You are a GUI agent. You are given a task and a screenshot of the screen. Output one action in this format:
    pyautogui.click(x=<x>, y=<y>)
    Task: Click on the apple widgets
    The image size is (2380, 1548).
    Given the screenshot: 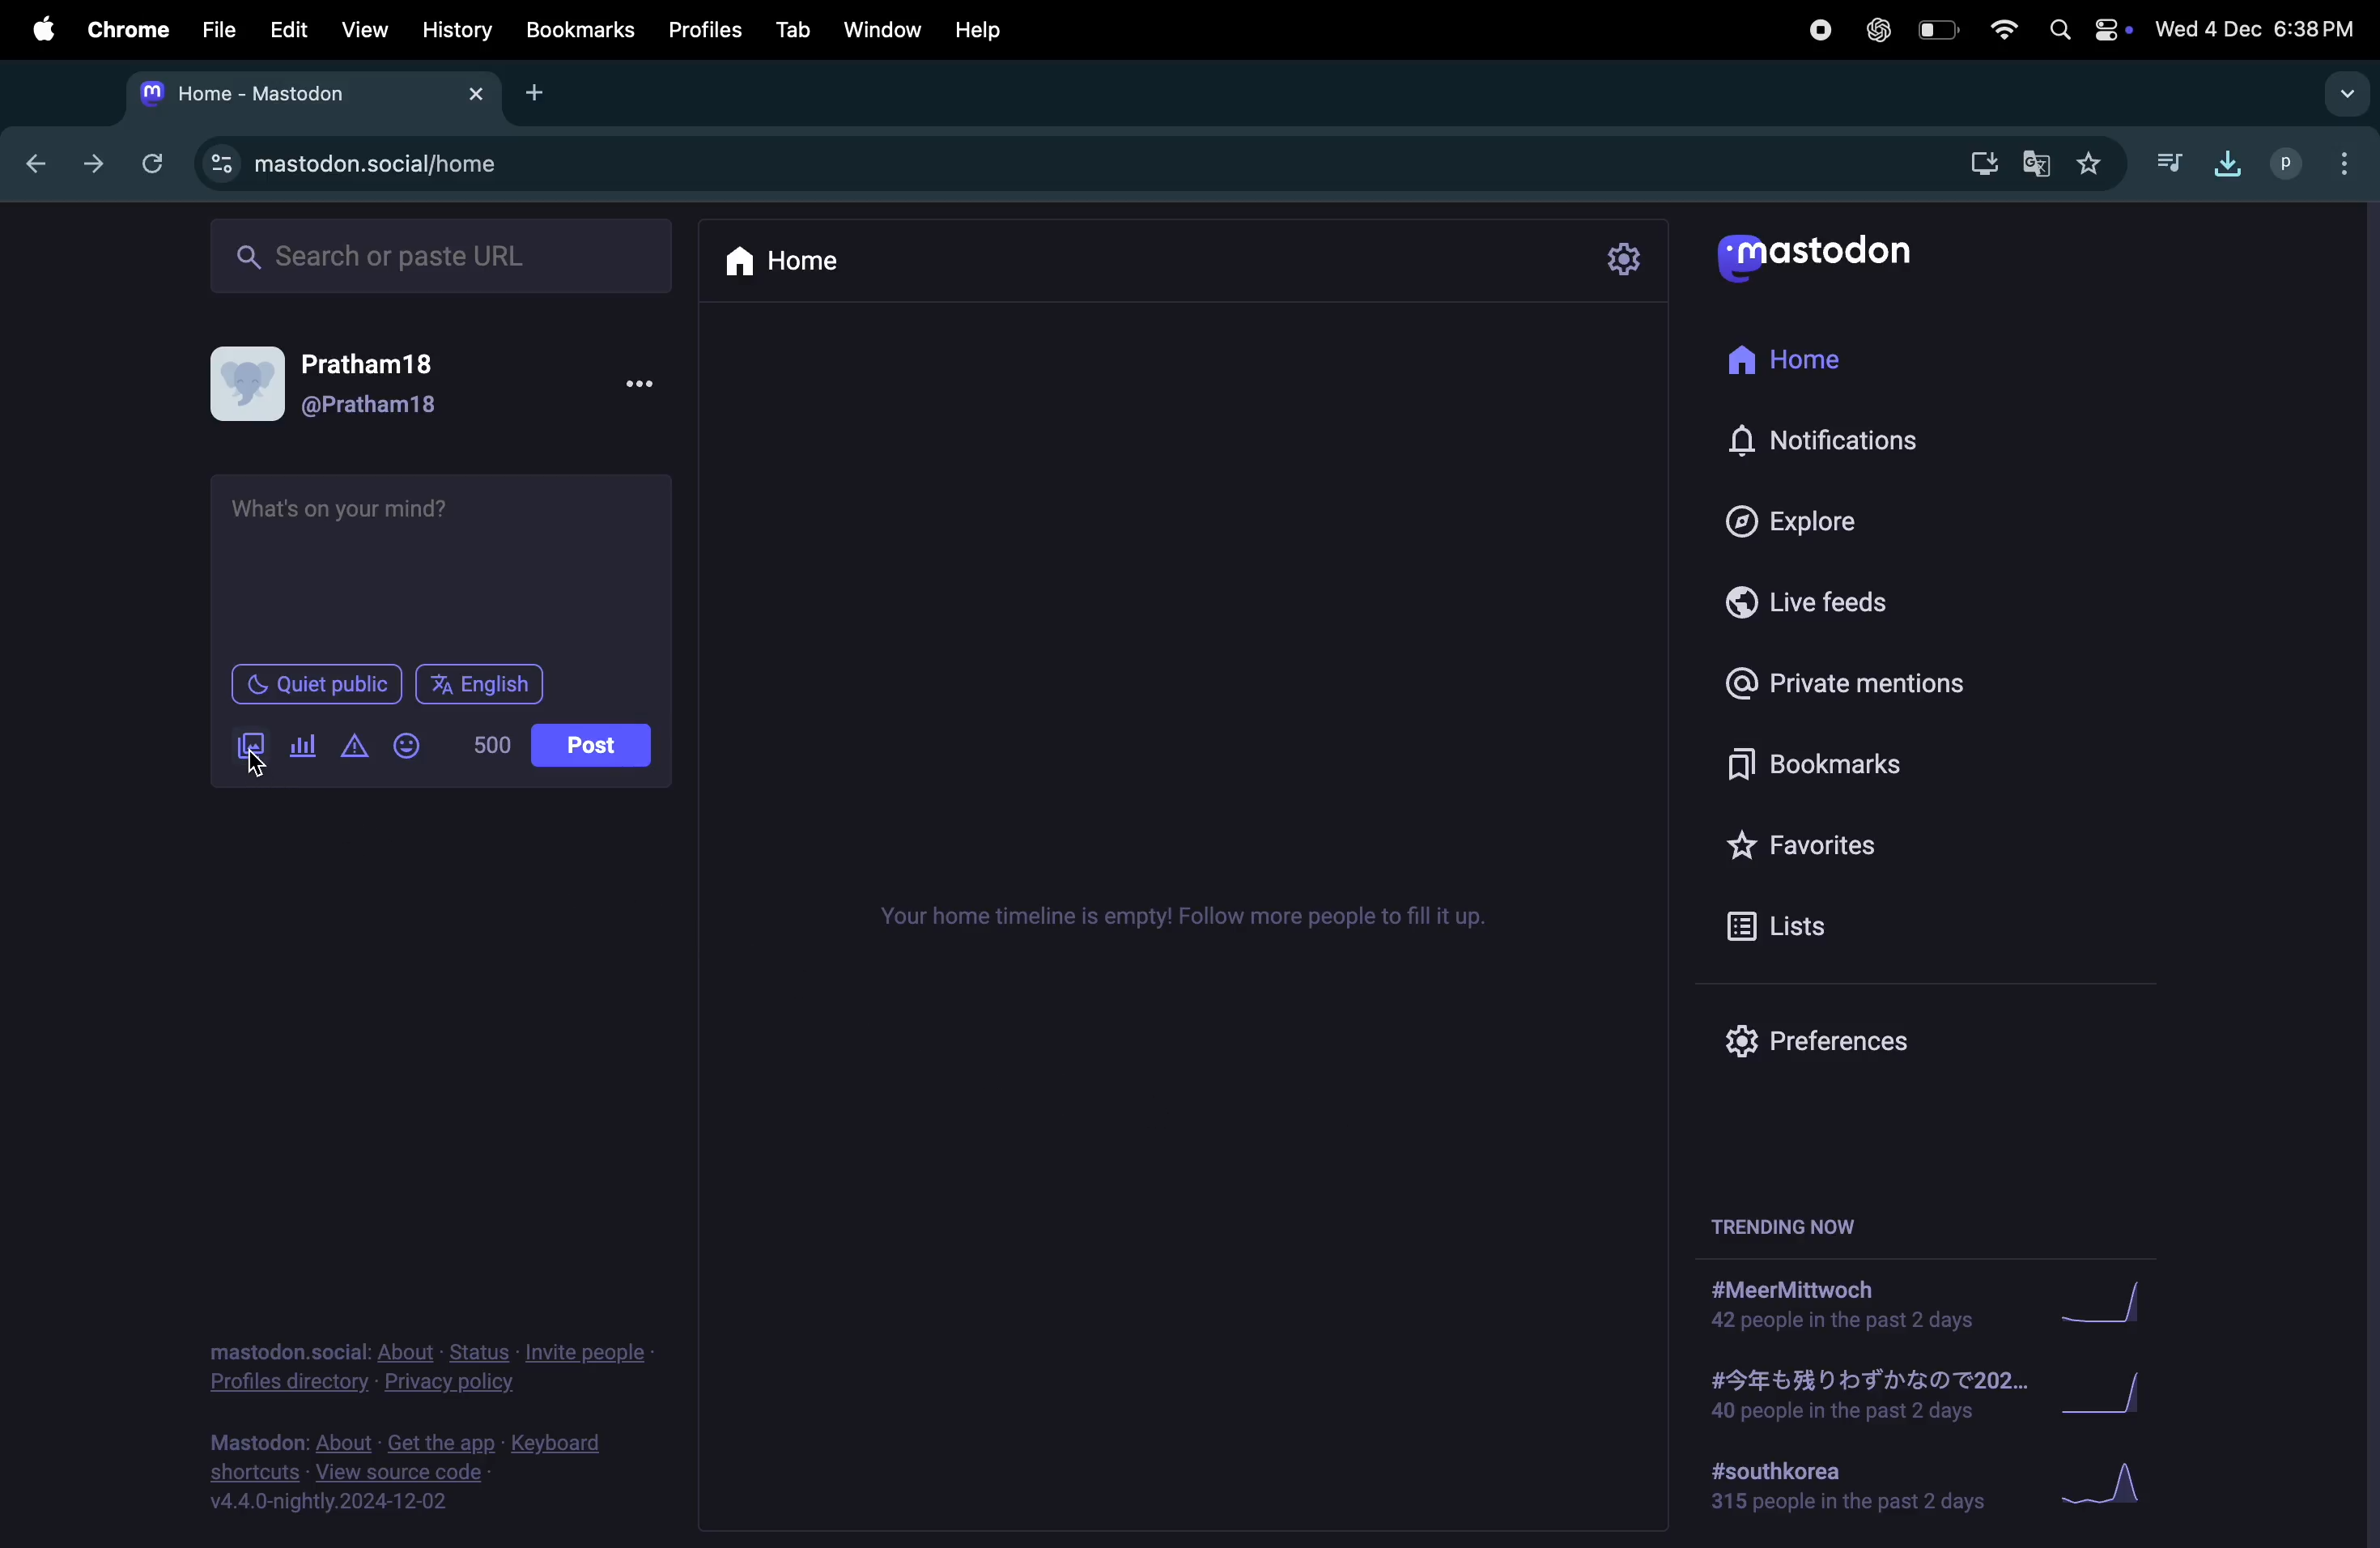 What is the action you would take?
    pyautogui.click(x=2089, y=30)
    